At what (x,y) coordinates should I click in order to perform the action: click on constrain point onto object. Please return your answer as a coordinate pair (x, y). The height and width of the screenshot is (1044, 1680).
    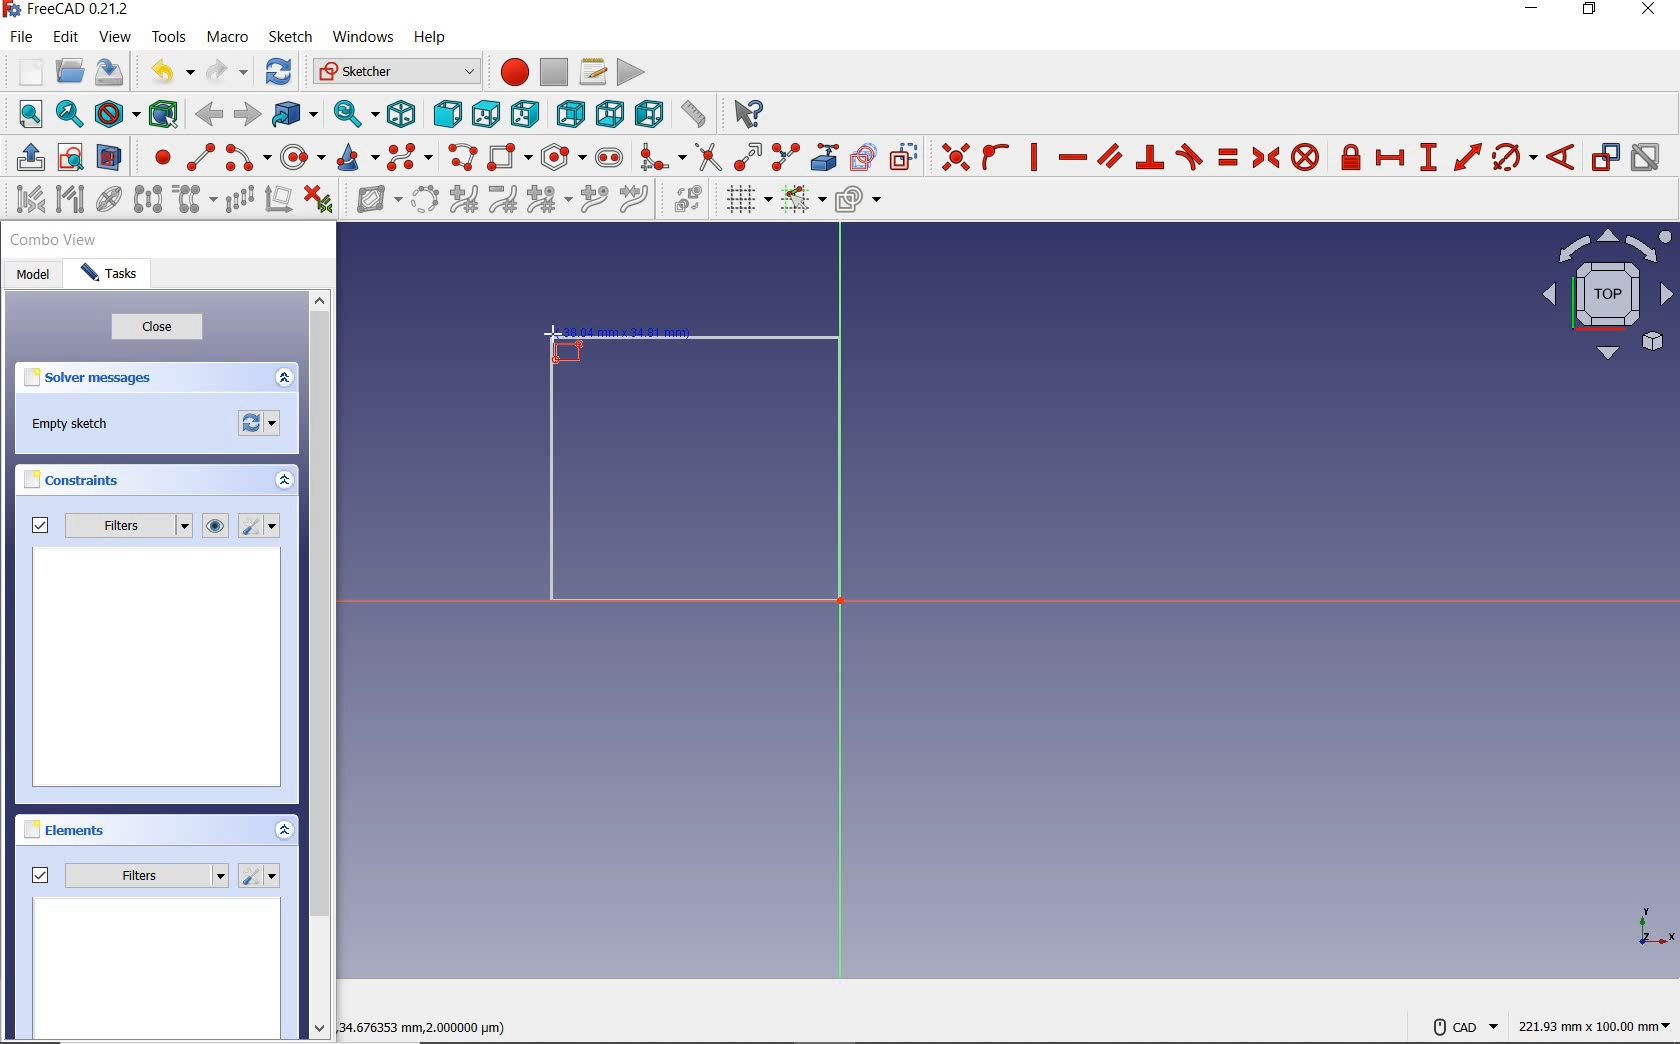
    Looking at the image, I should click on (995, 157).